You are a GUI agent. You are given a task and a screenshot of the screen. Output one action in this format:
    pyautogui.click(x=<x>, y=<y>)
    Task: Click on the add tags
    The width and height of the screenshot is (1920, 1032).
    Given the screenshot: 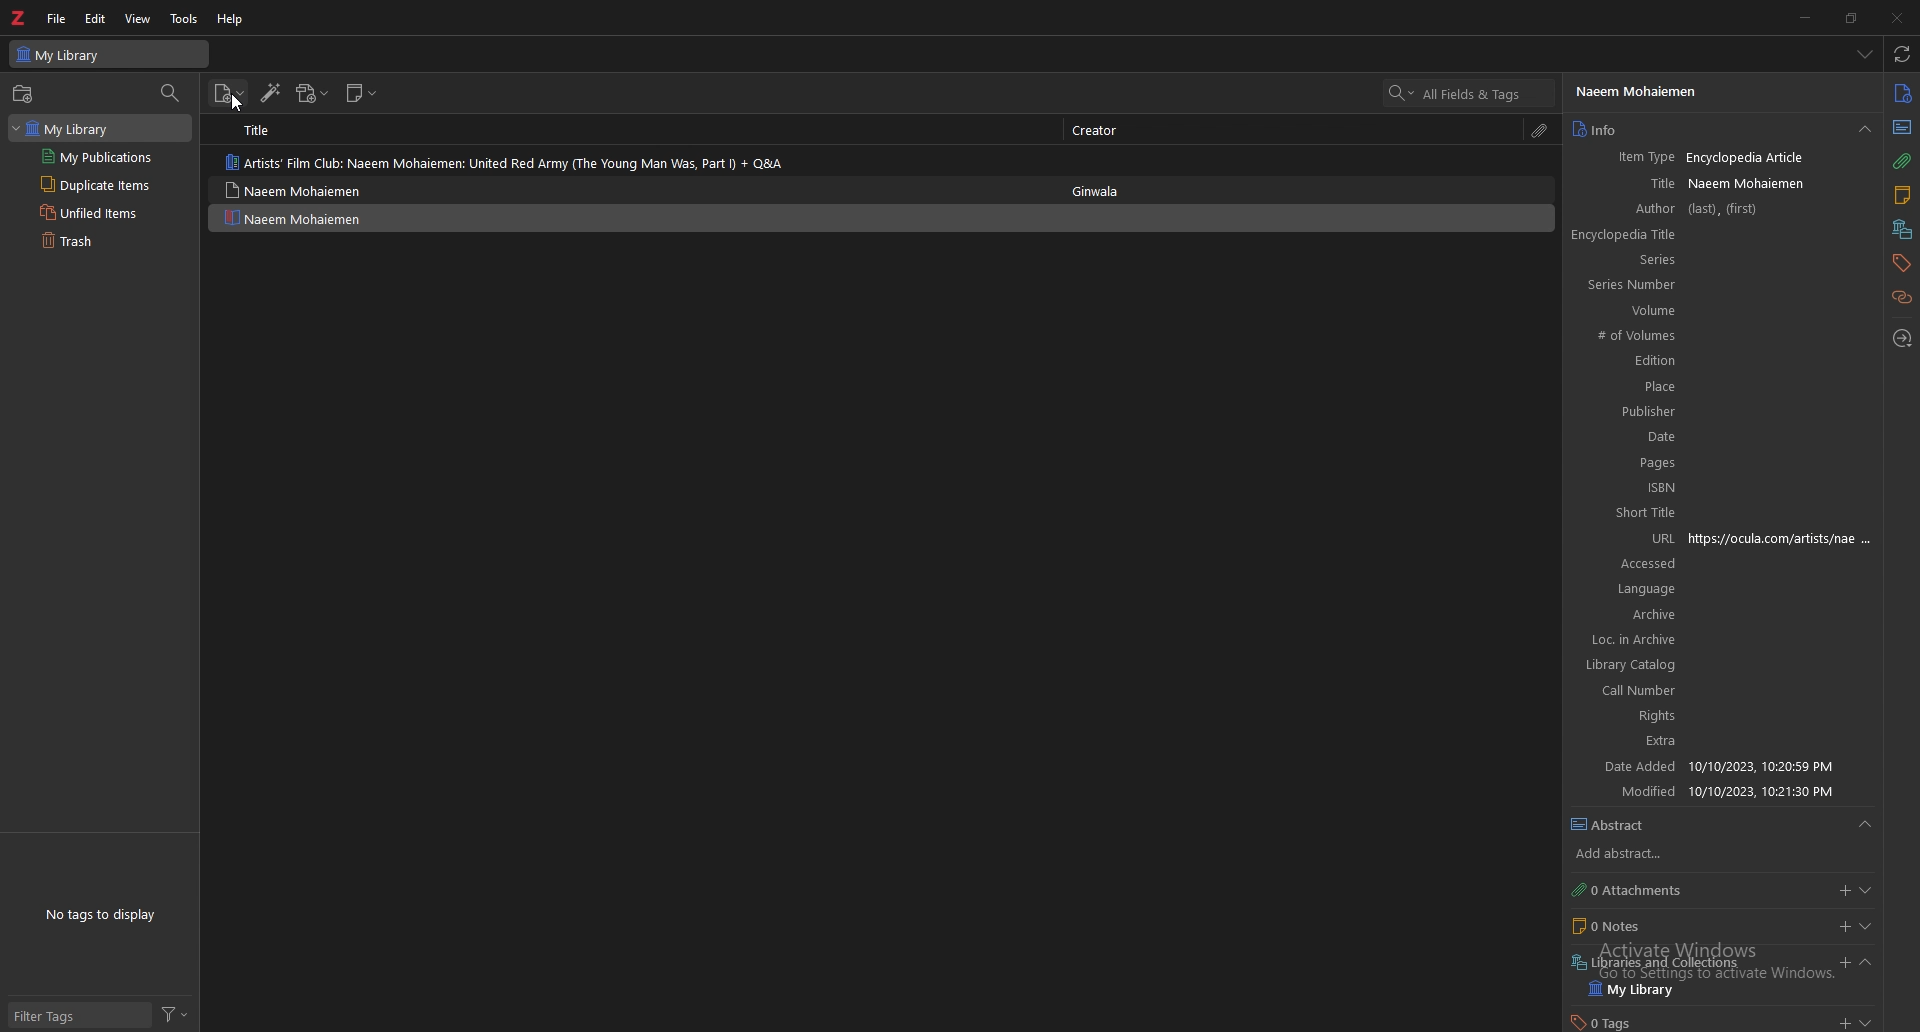 What is the action you would take?
    pyautogui.click(x=1843, y=1021)
    